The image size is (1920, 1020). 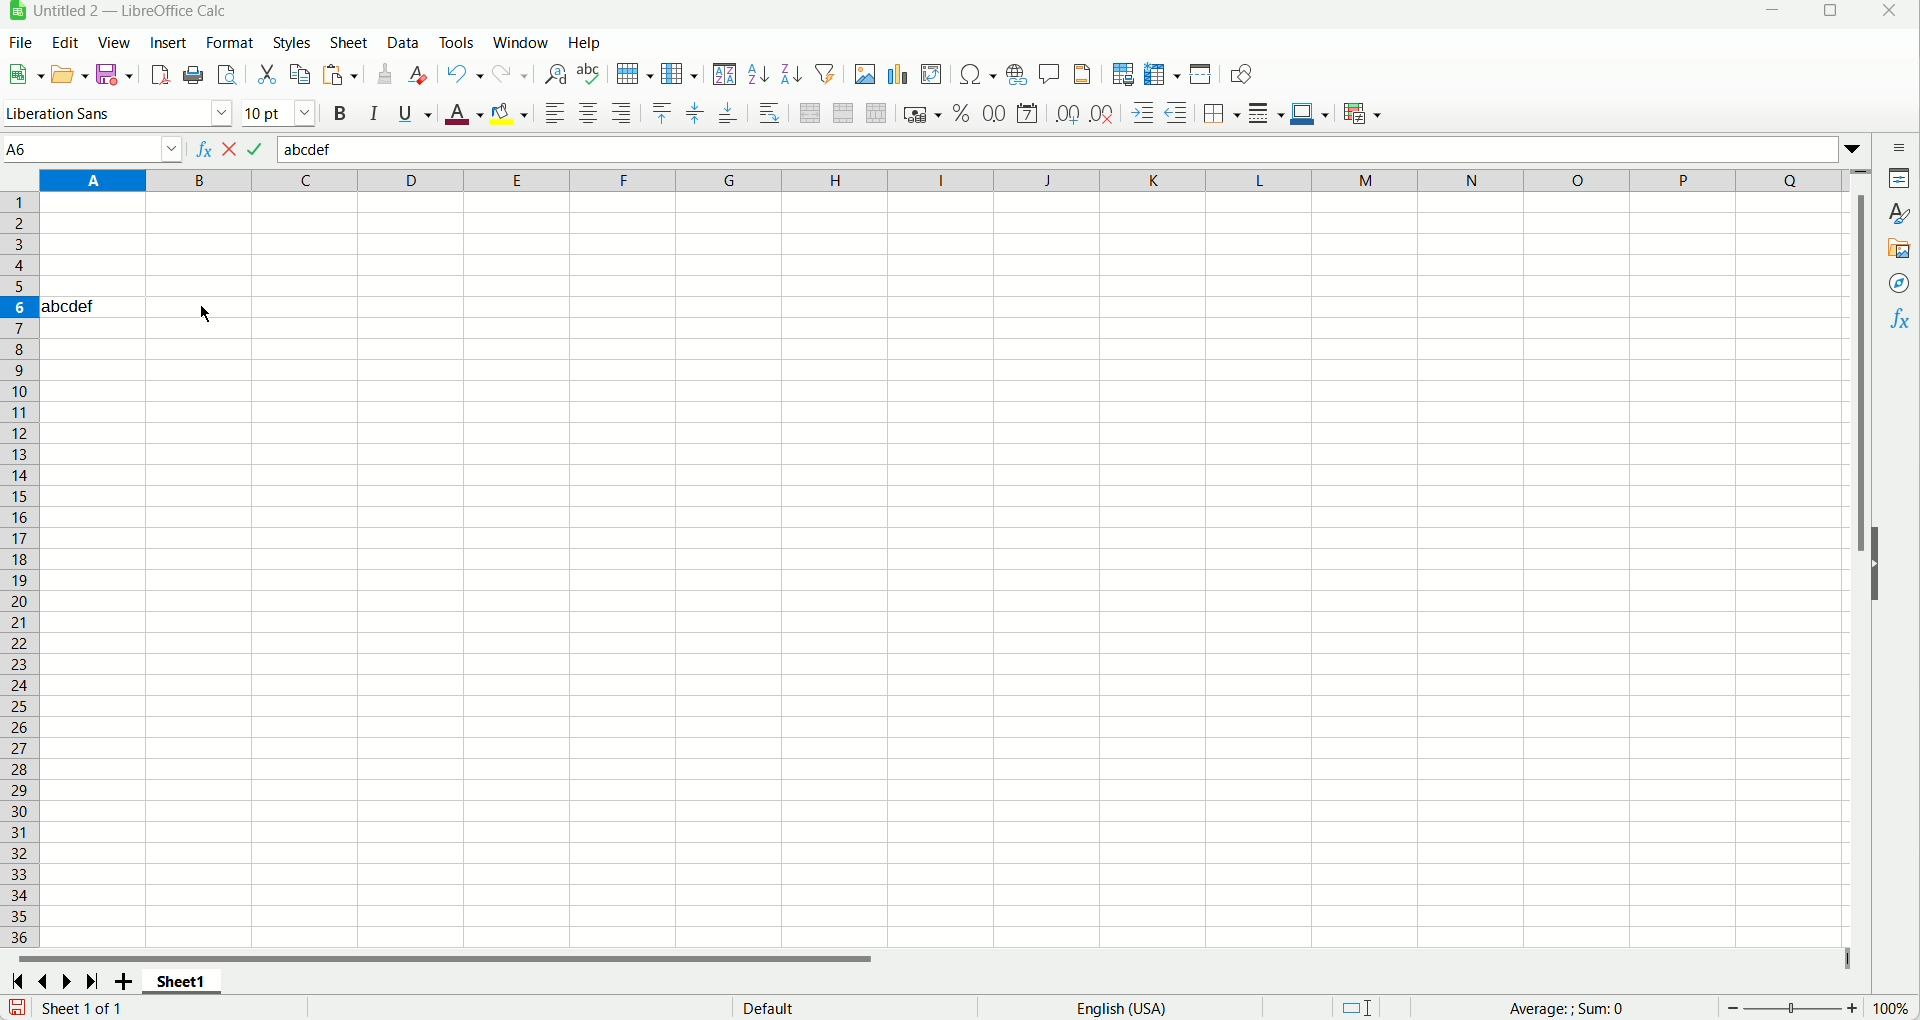 I want to click on row, so click(x=632, y=73).